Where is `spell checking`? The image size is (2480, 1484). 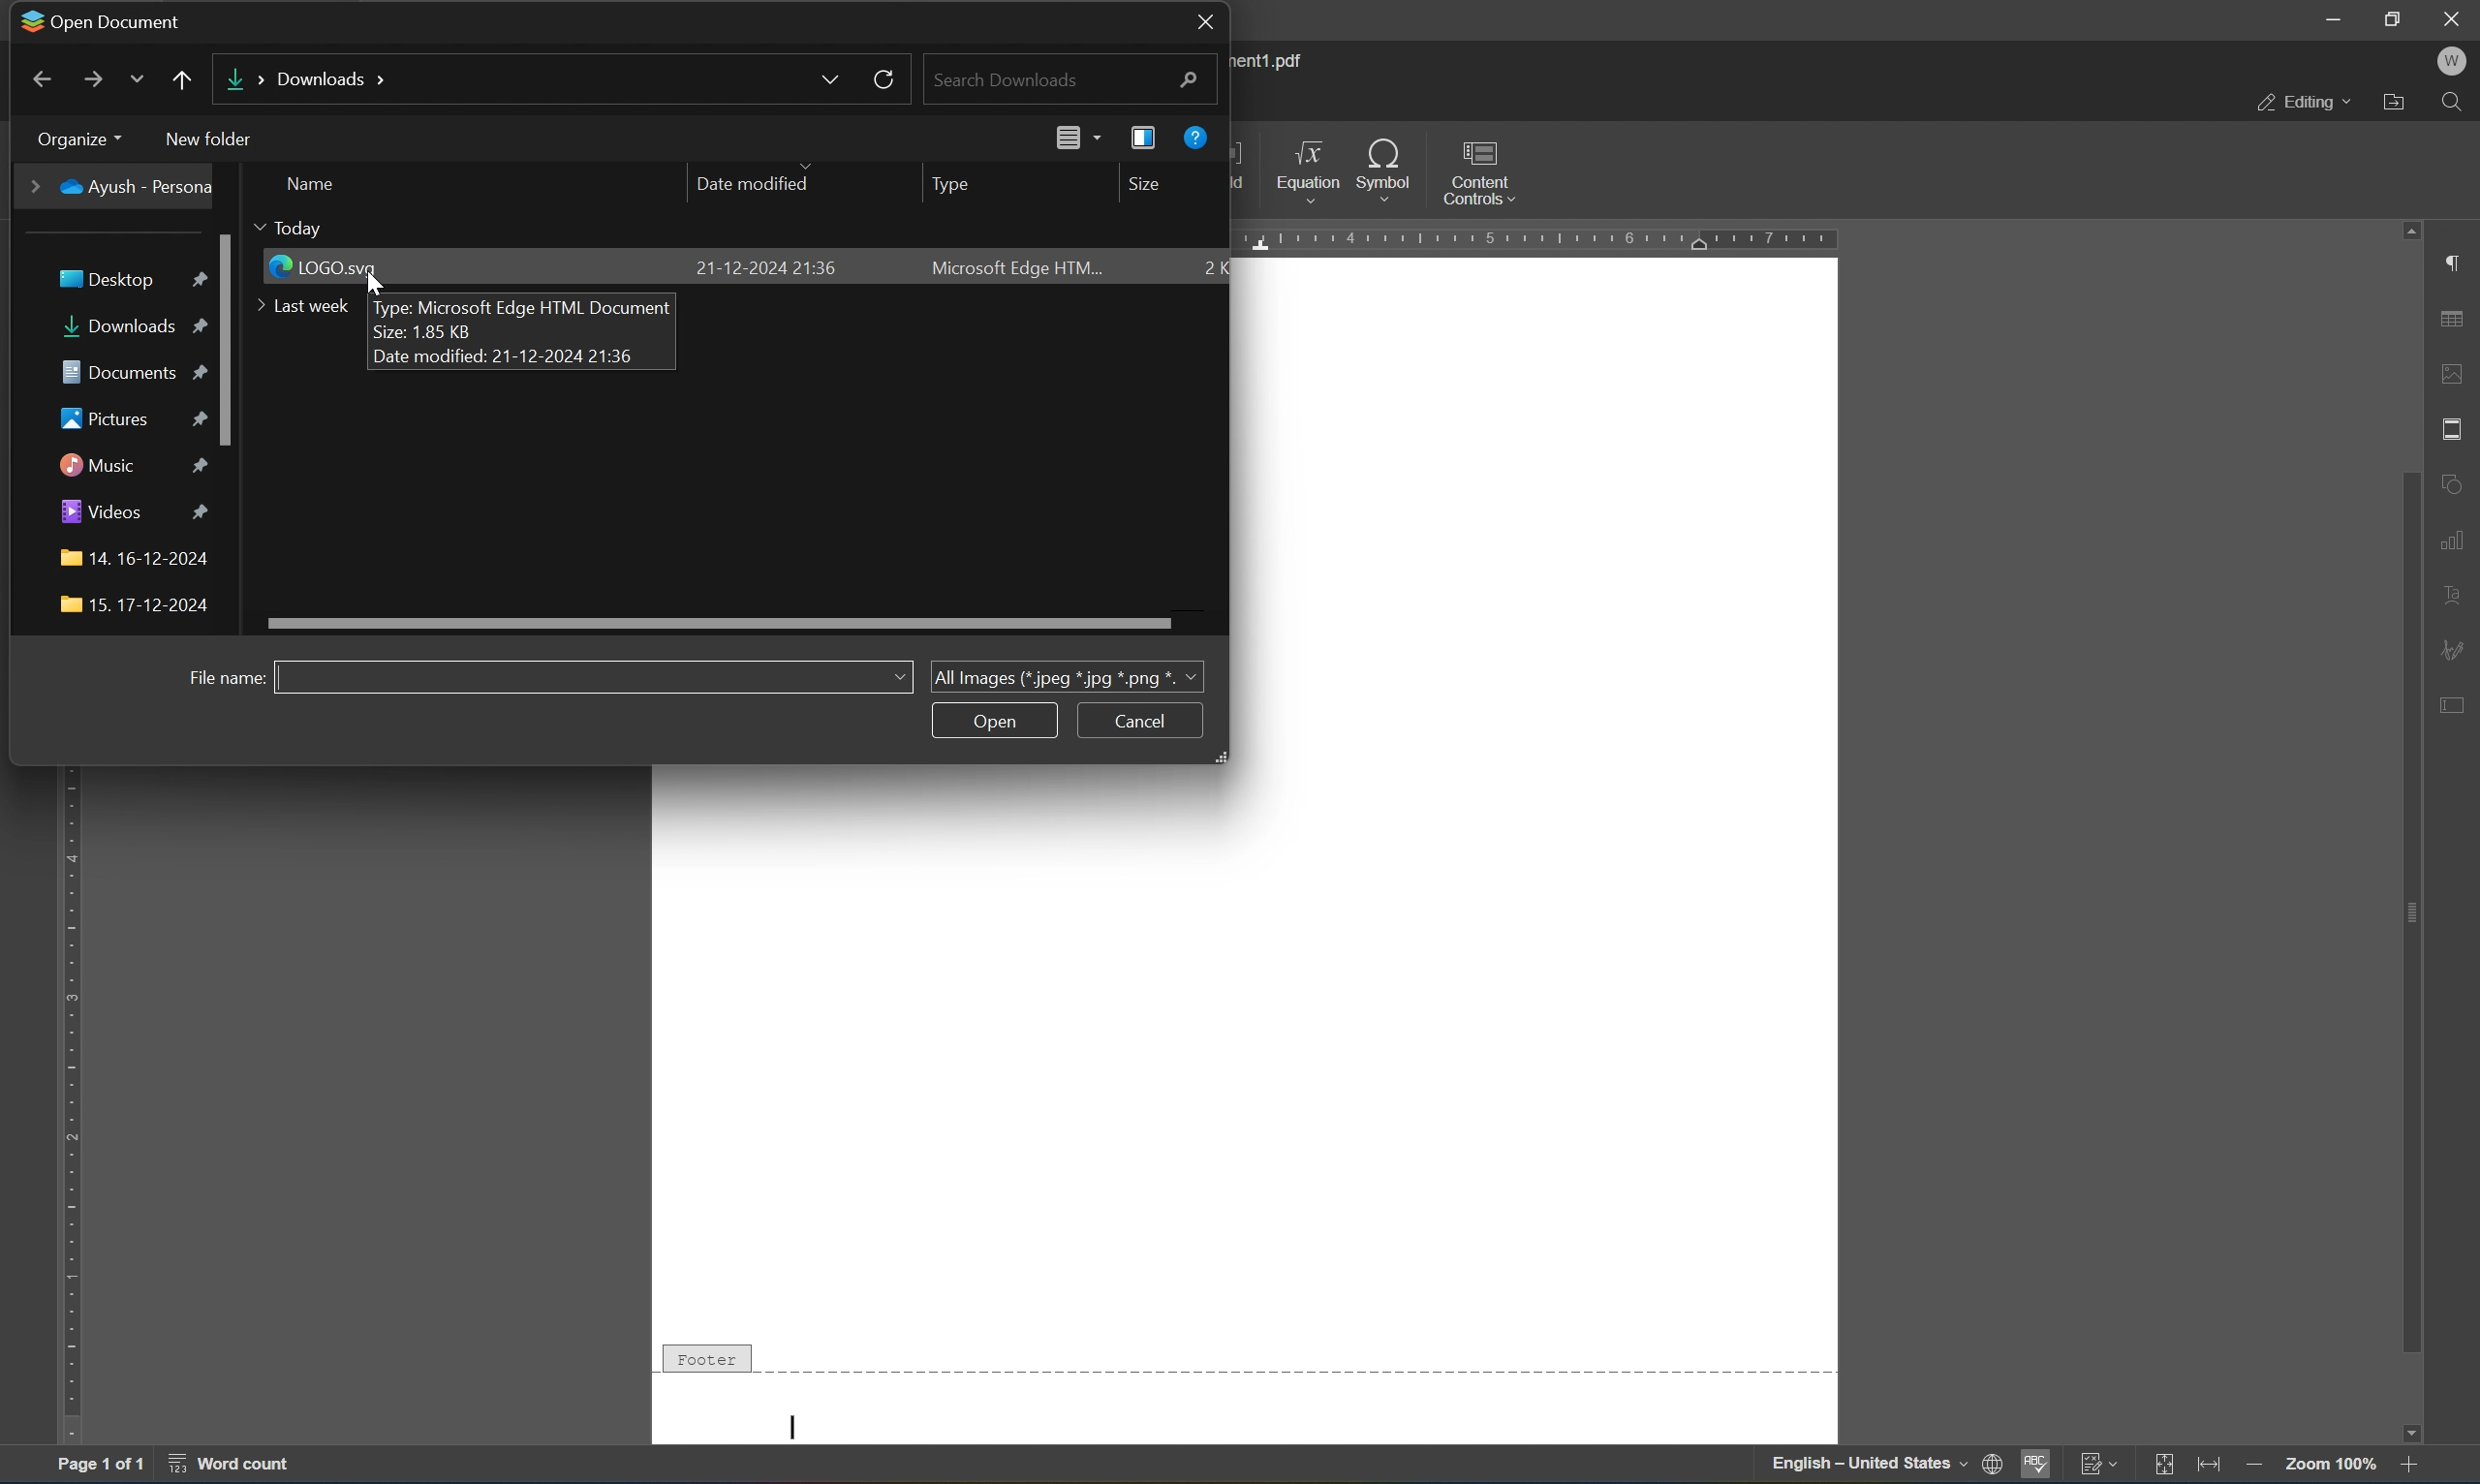
spell checking is located at coordinates (2035, 1466).